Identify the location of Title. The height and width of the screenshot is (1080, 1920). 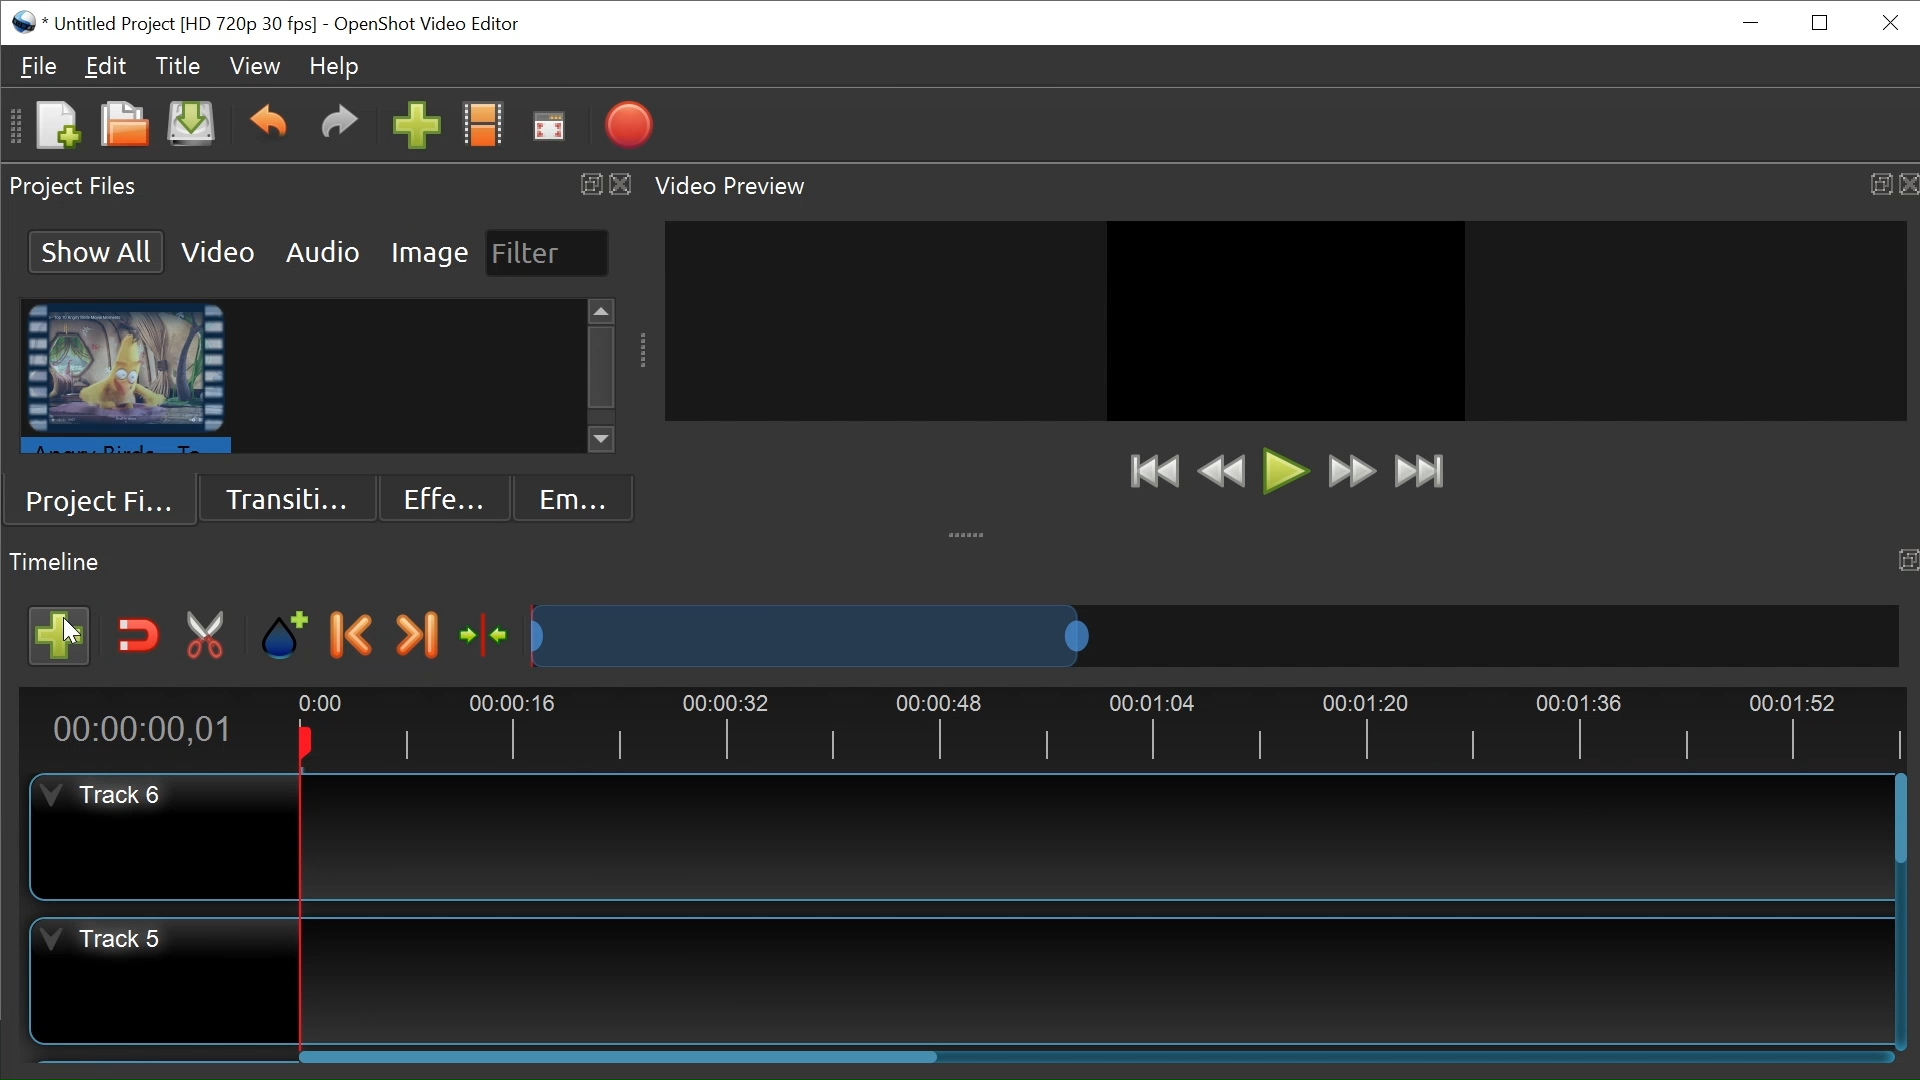
(176, 64).